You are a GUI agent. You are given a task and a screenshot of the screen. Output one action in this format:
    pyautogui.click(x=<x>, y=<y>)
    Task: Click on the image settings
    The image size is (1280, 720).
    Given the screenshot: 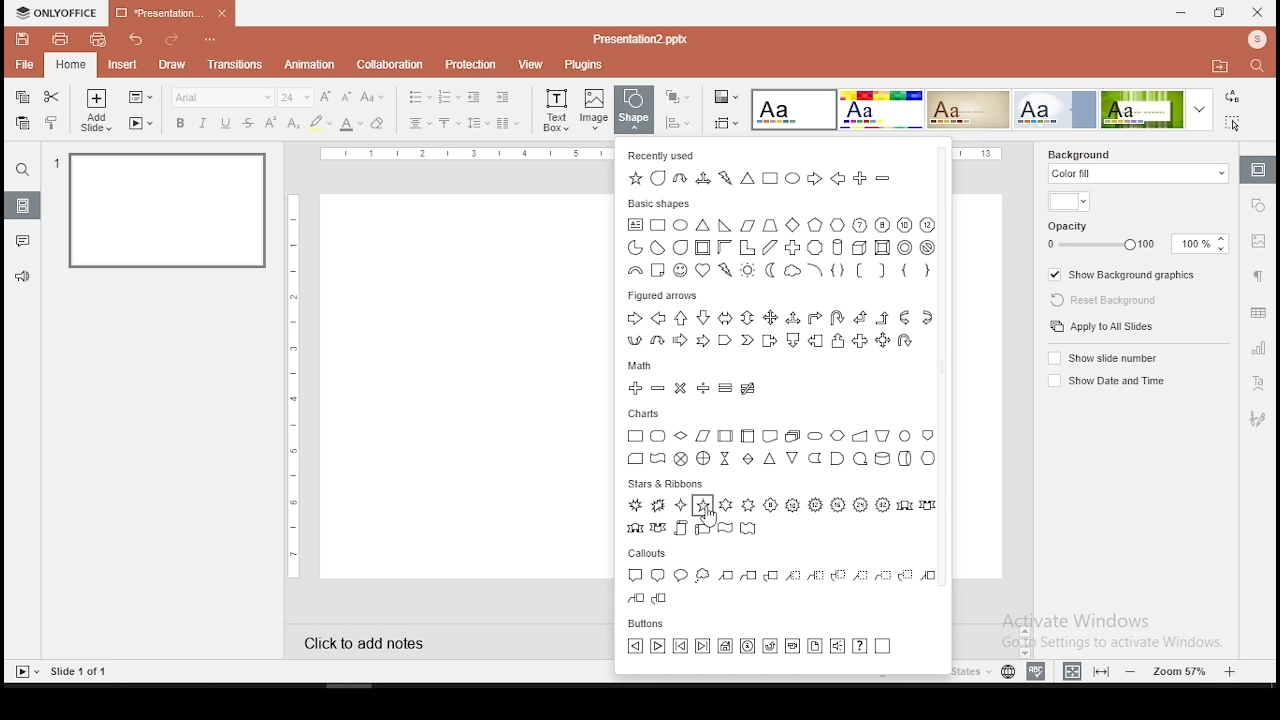 What is the action you would take?
    pyautogui.click(x=1259, y=241)
    